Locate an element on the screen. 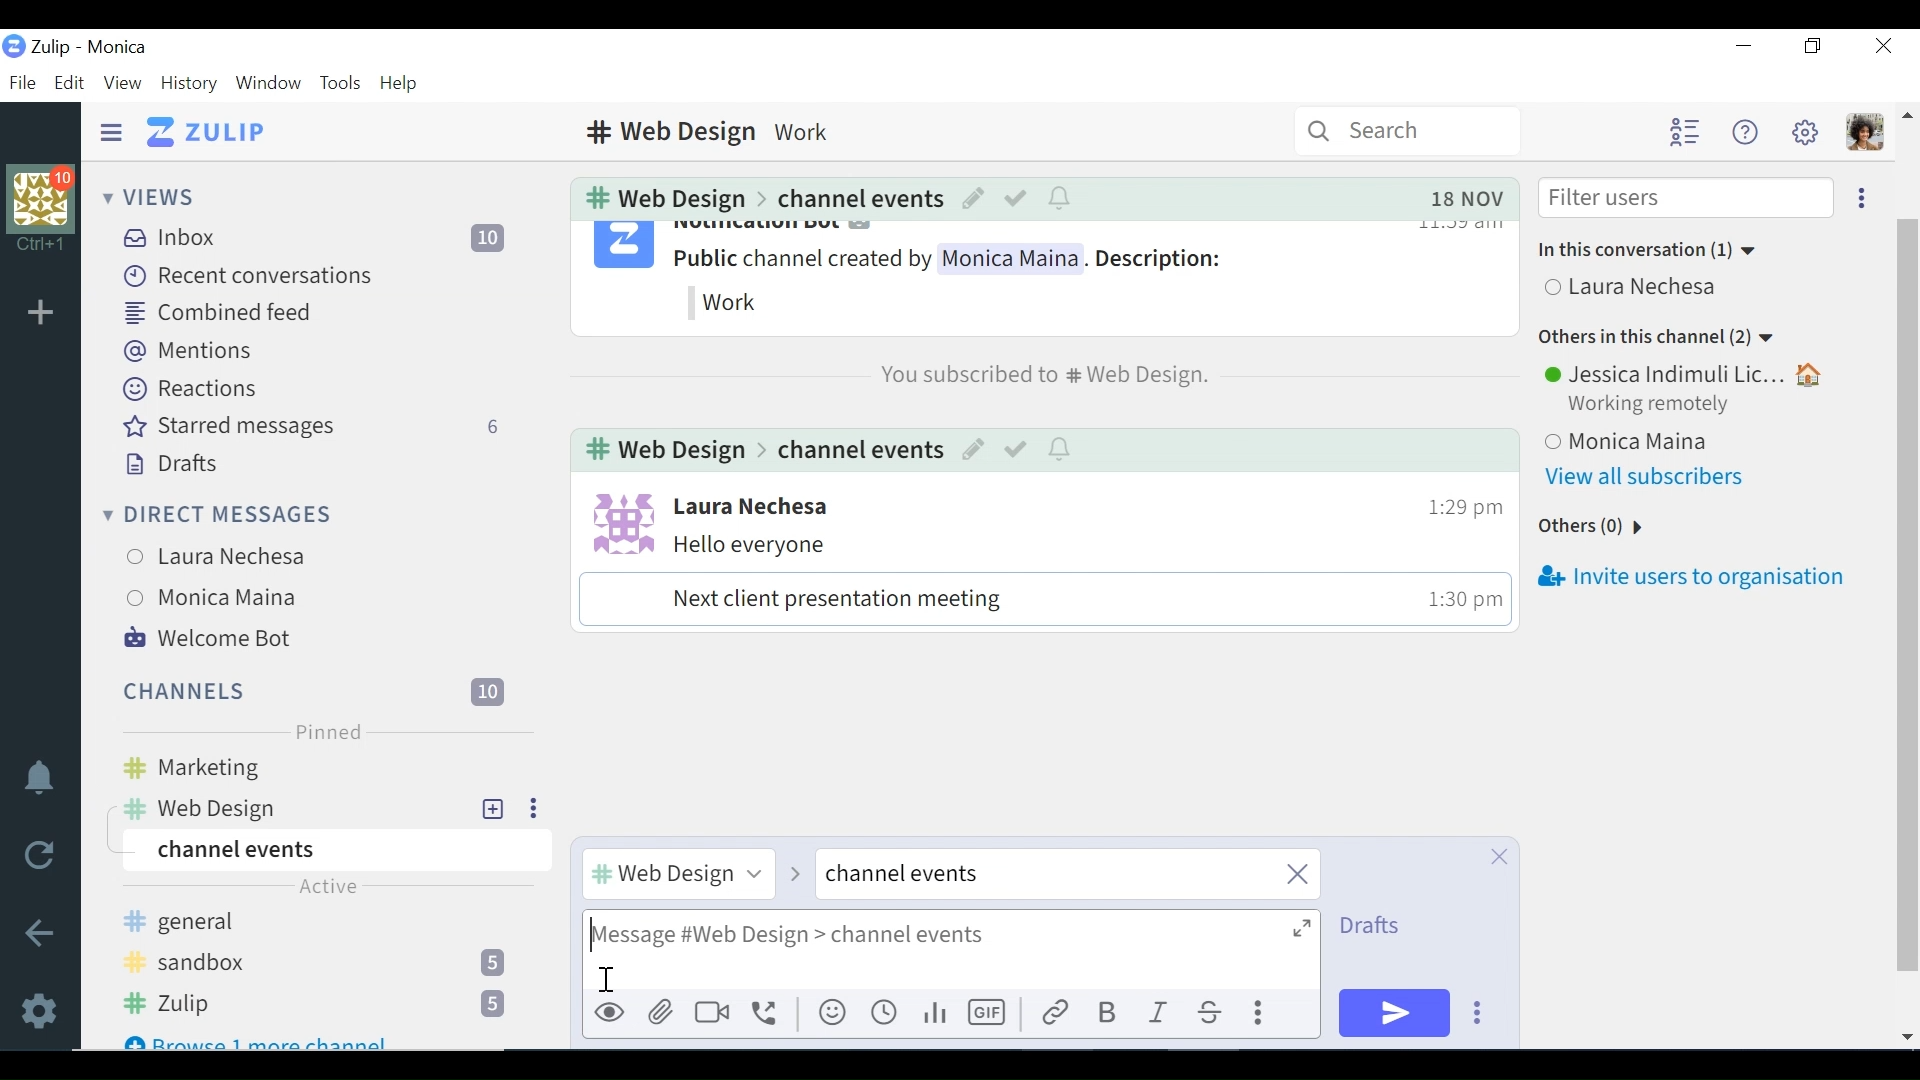  Go back is located at coordinates (41, 932).